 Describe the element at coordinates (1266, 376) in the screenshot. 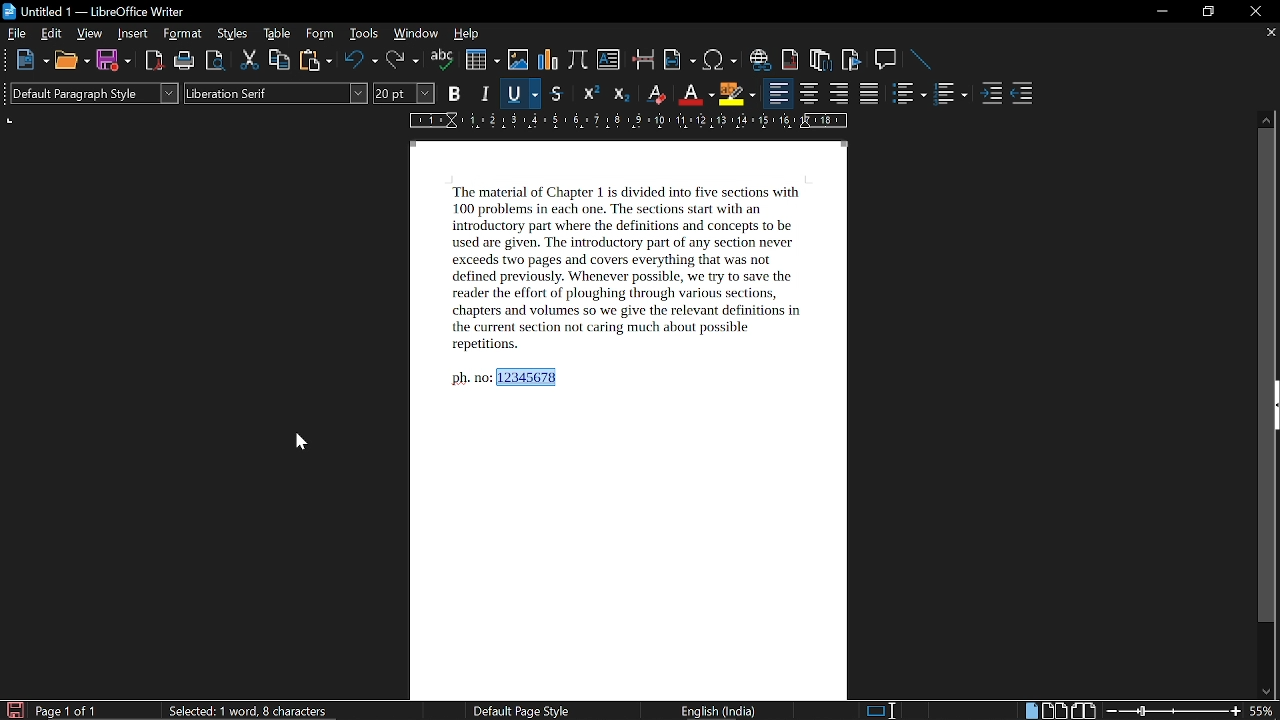

I see `vertical scrollbar` at that location.